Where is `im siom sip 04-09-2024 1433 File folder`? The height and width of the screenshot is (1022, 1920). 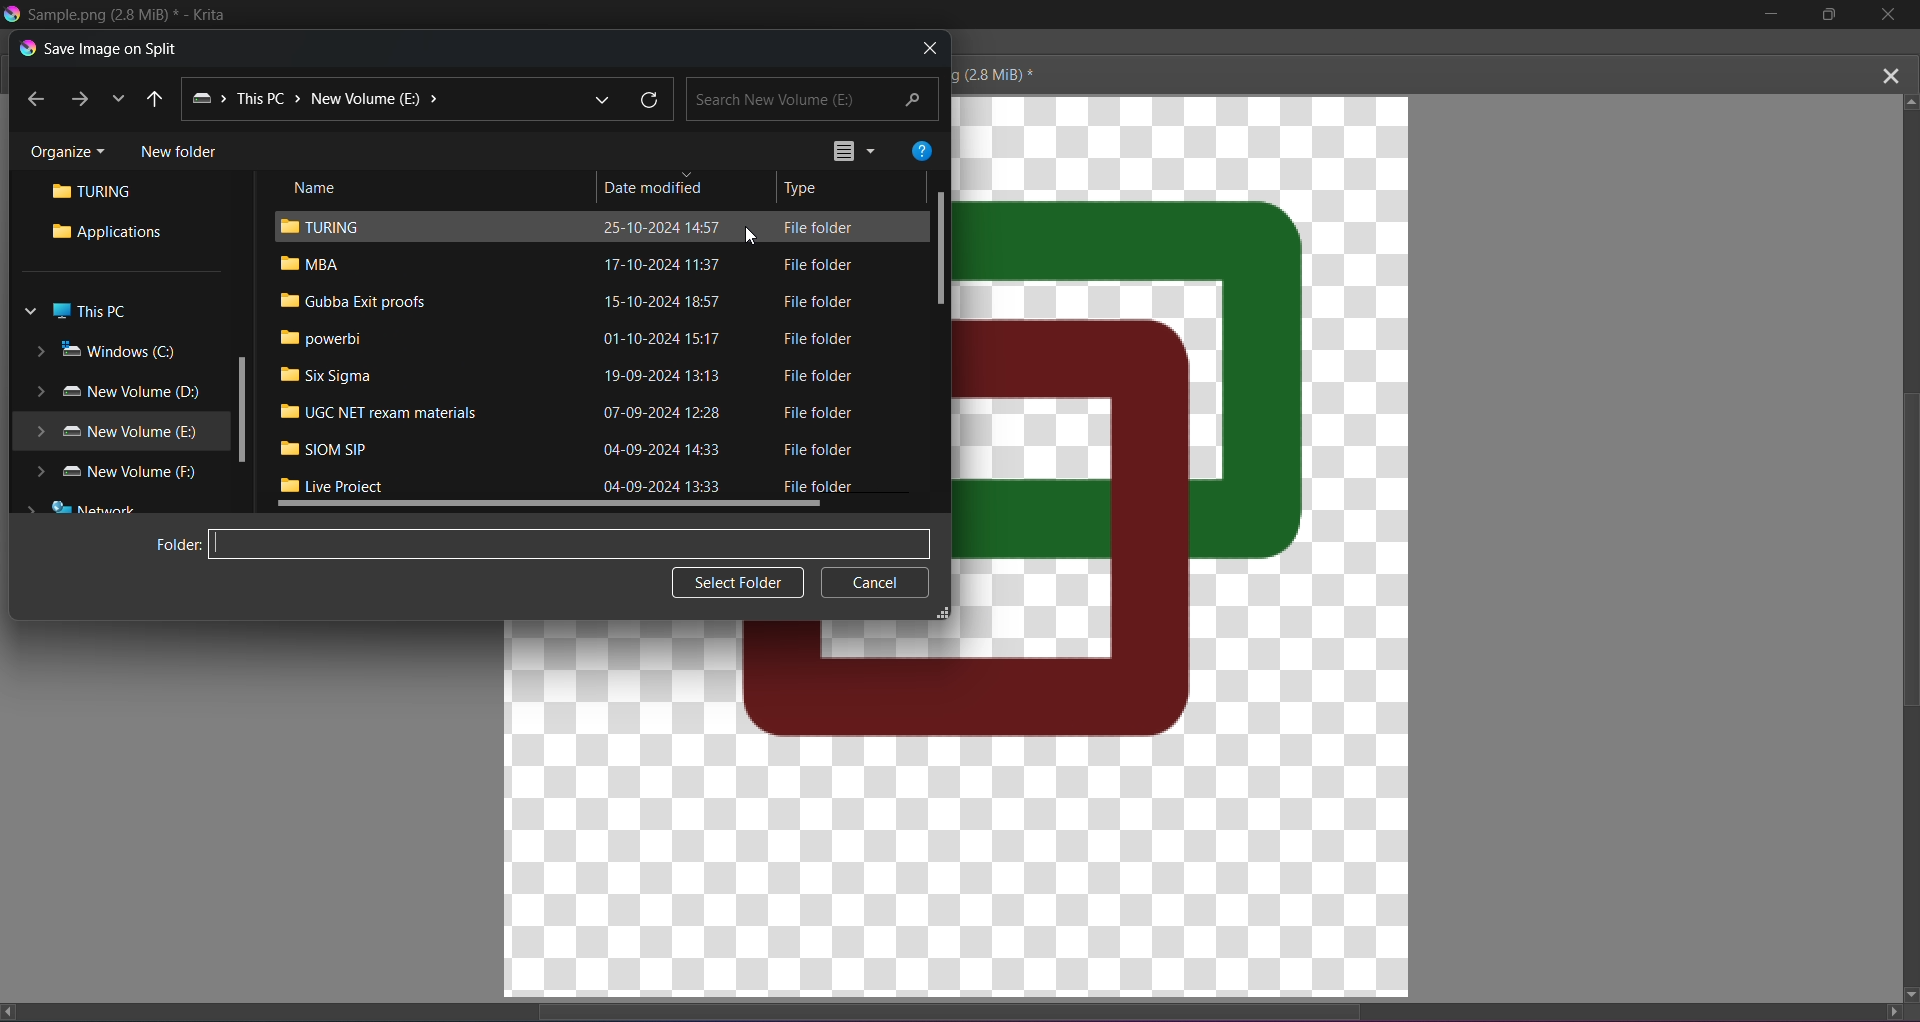 im siom sip 04-09-2024 1433 File folder is located at coordinates (584, 450).